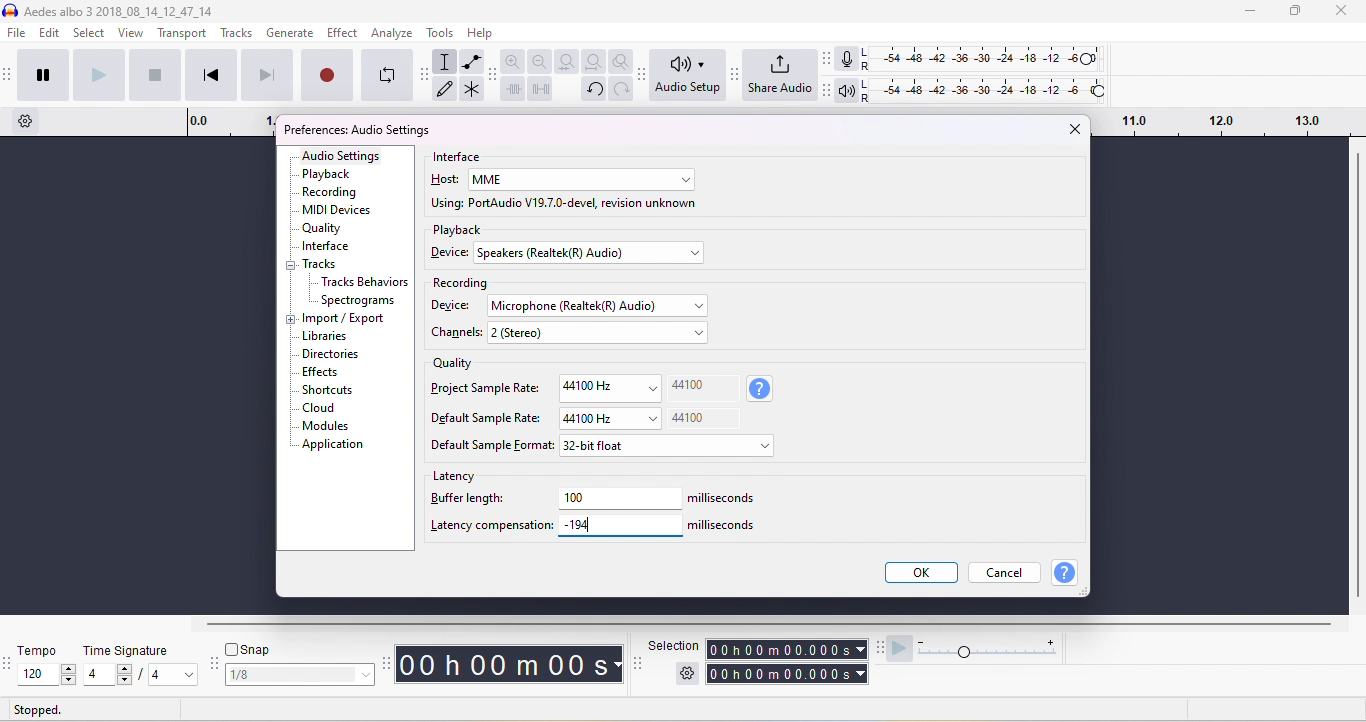 The width and height of the screenshot is (1366, 722). Describe the element at coordinates (847, 60) in the screenshot. I see `recording meter` at that location.